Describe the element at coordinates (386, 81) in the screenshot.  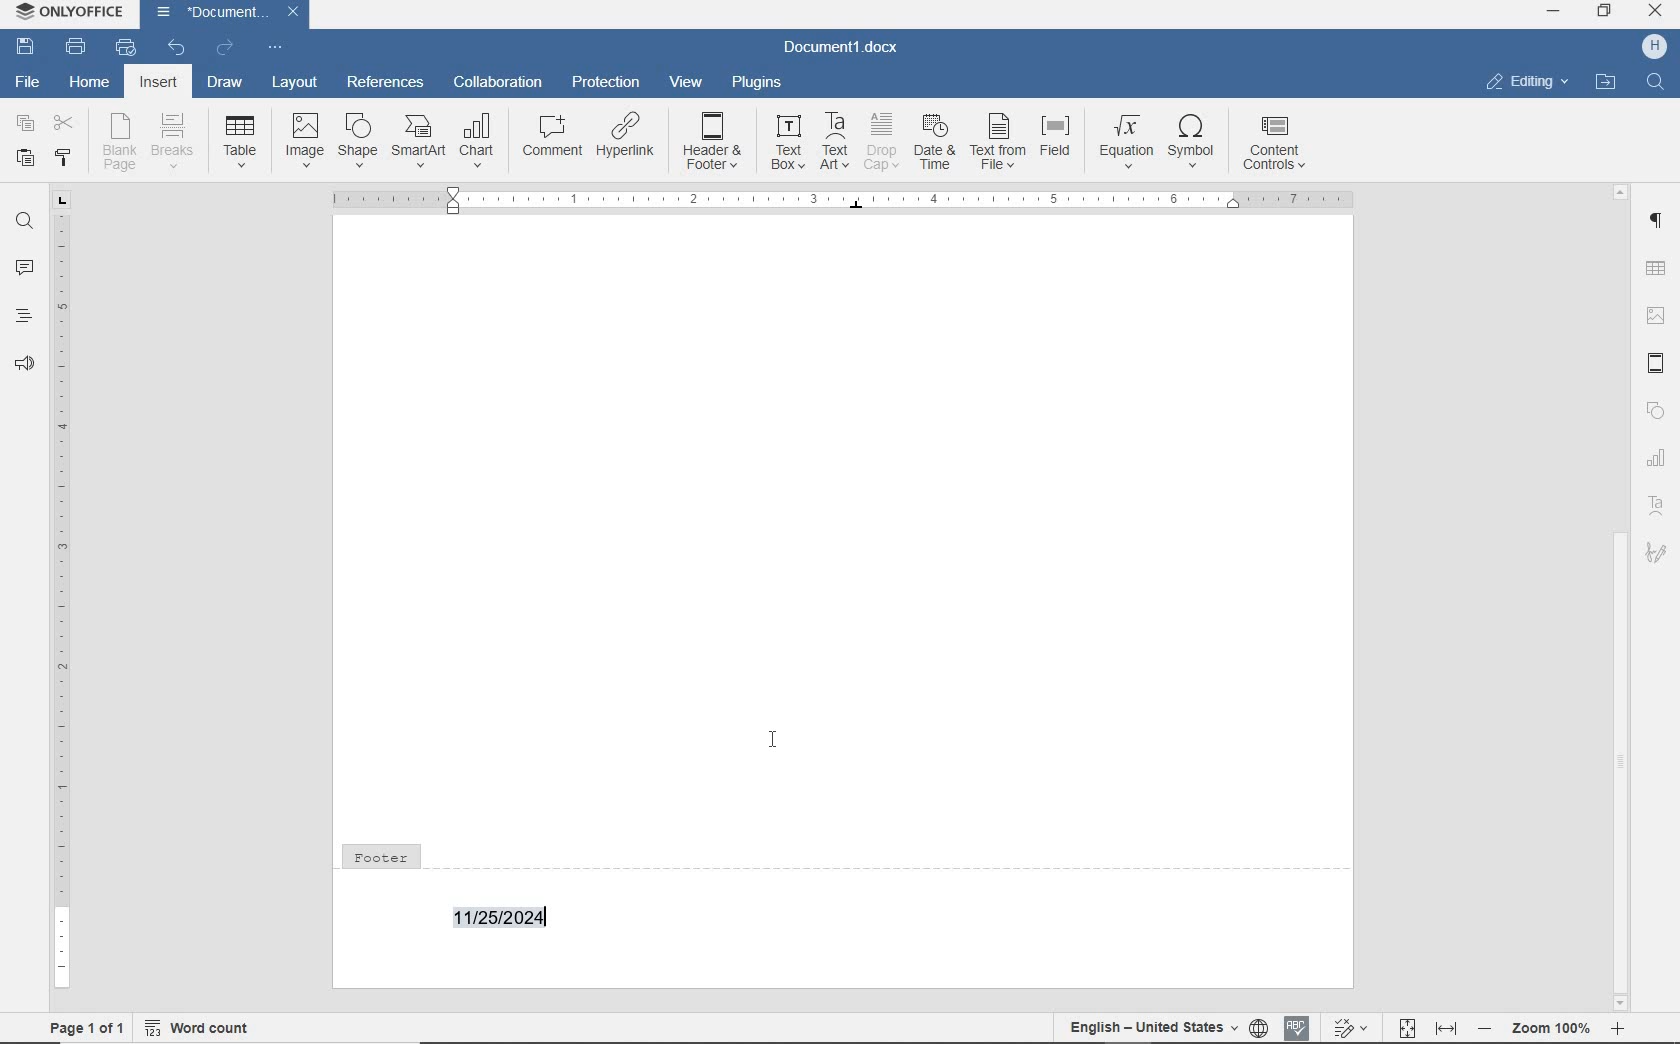
I see `references` at that location.